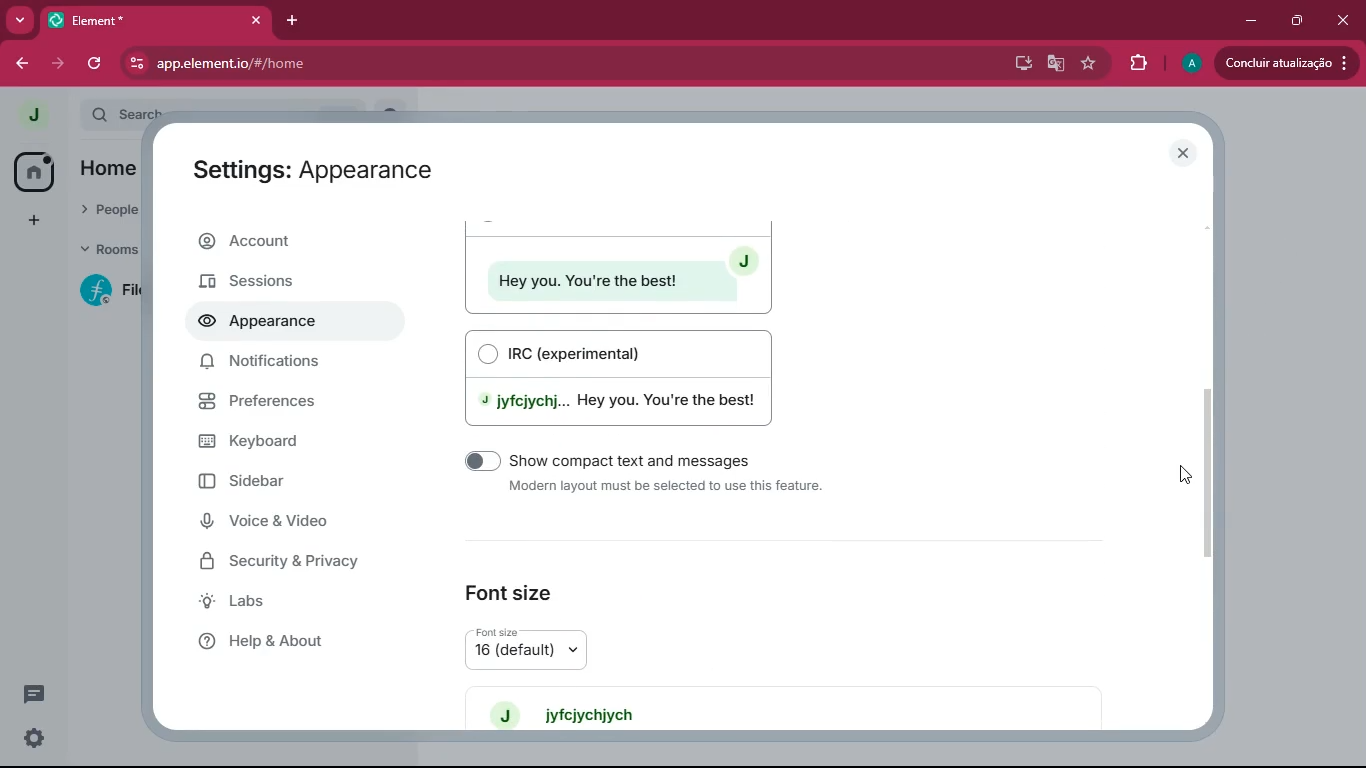  What do you see at coordinates (1186, 475) in the screenshot?
I see `Cursor` at bounding box center [1186, 475].